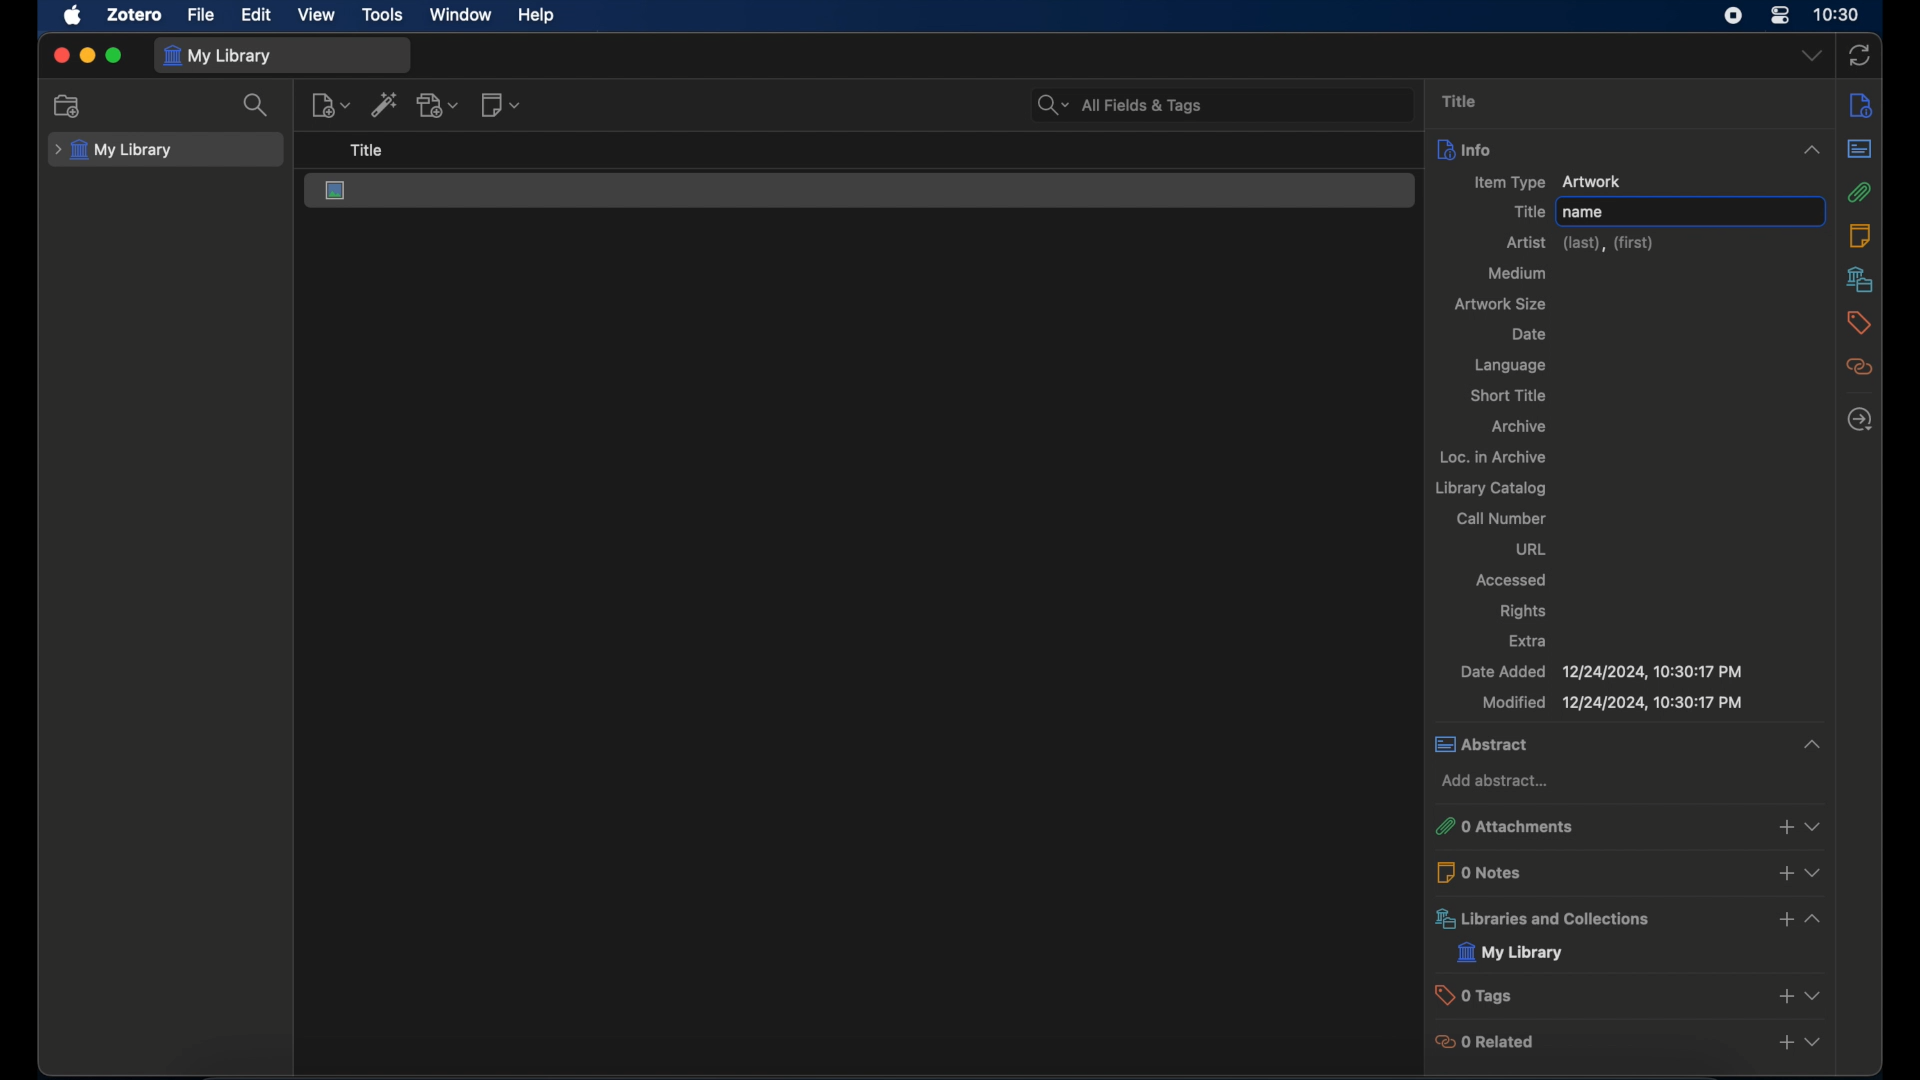 Image resolution: width=1920 pixels, height=1080 pixels. Describe the element at coordinates (383, 15) in the screenshot. I see `tools` at that location.